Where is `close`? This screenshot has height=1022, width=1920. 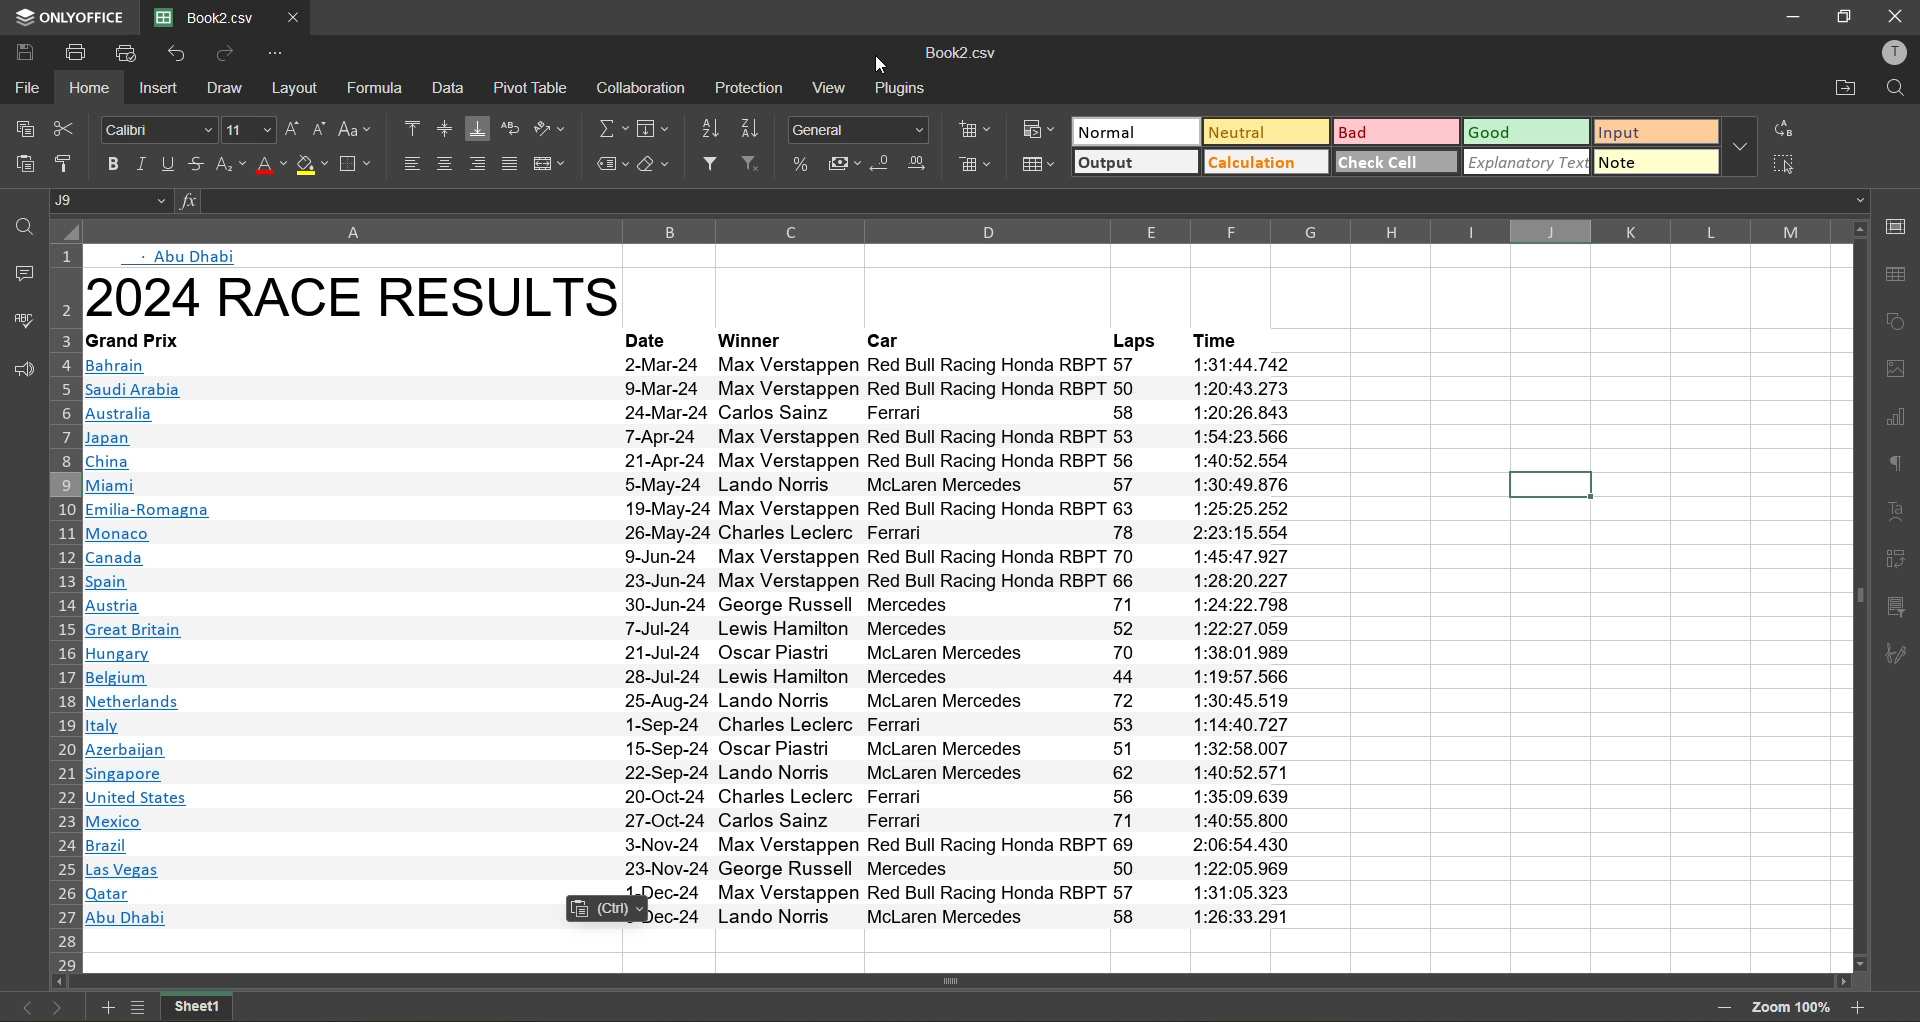
close is located at coordinates (1896, 15).